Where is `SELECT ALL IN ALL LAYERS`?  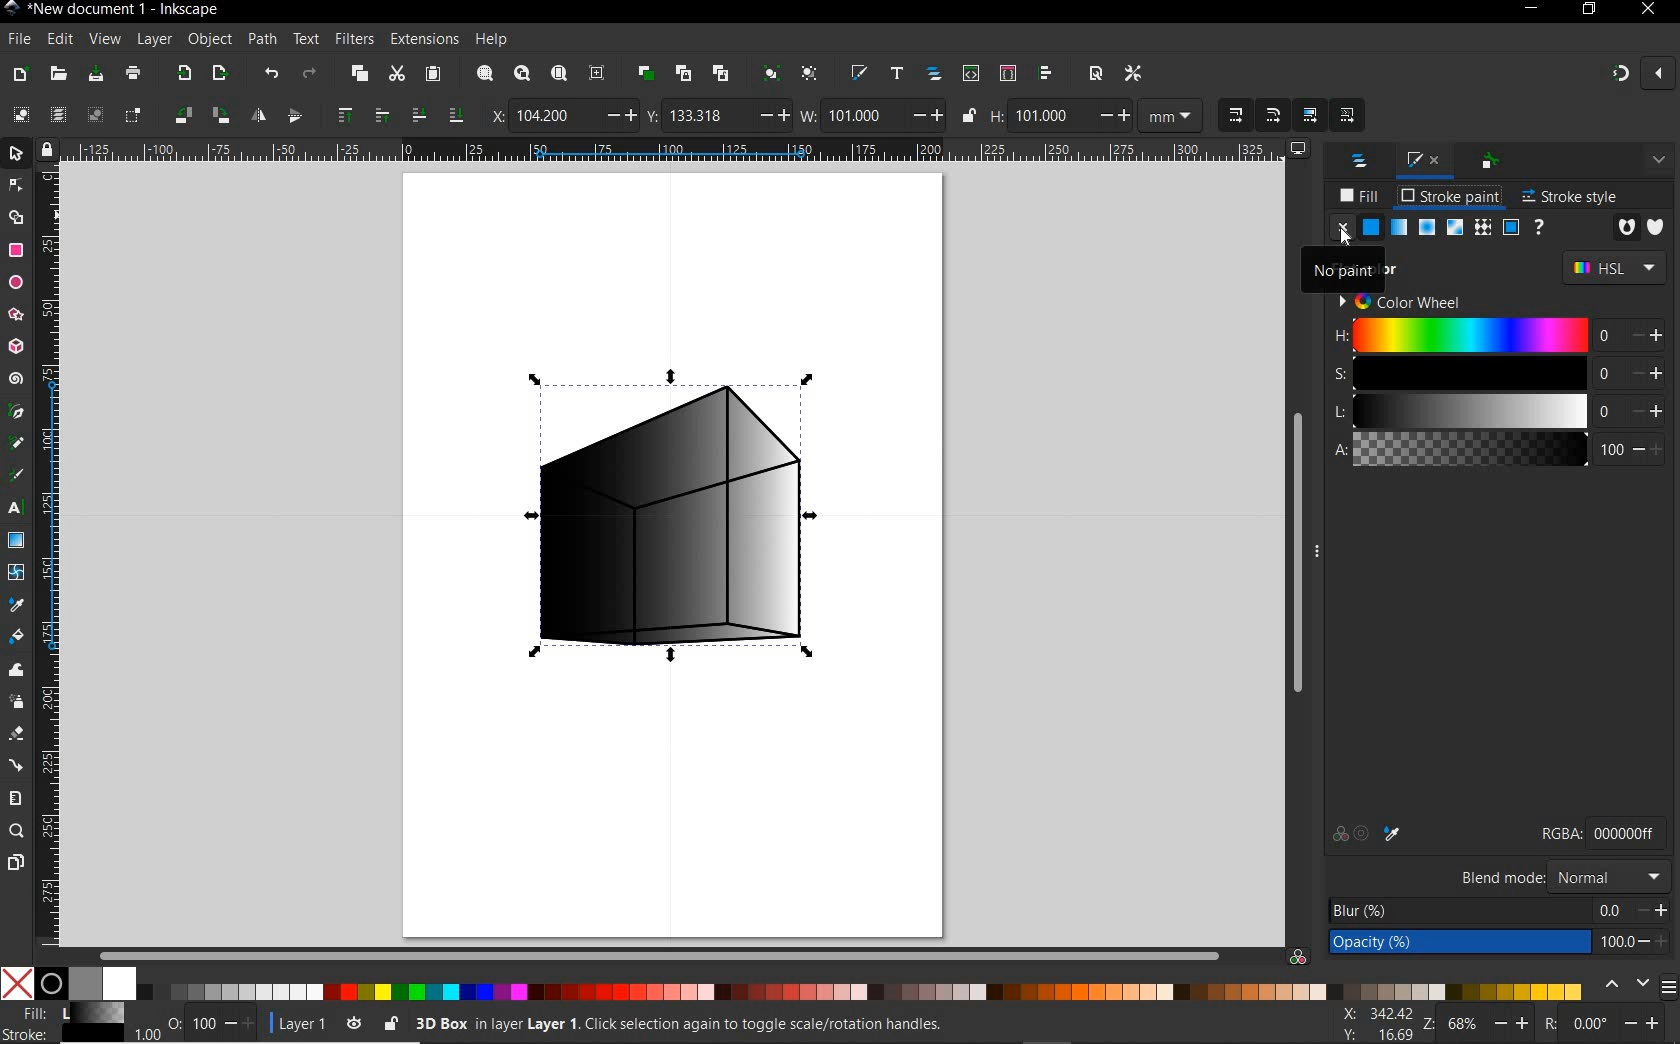 SELECT ALL IN ALL LAYERS is located at coordinates (57, 114).